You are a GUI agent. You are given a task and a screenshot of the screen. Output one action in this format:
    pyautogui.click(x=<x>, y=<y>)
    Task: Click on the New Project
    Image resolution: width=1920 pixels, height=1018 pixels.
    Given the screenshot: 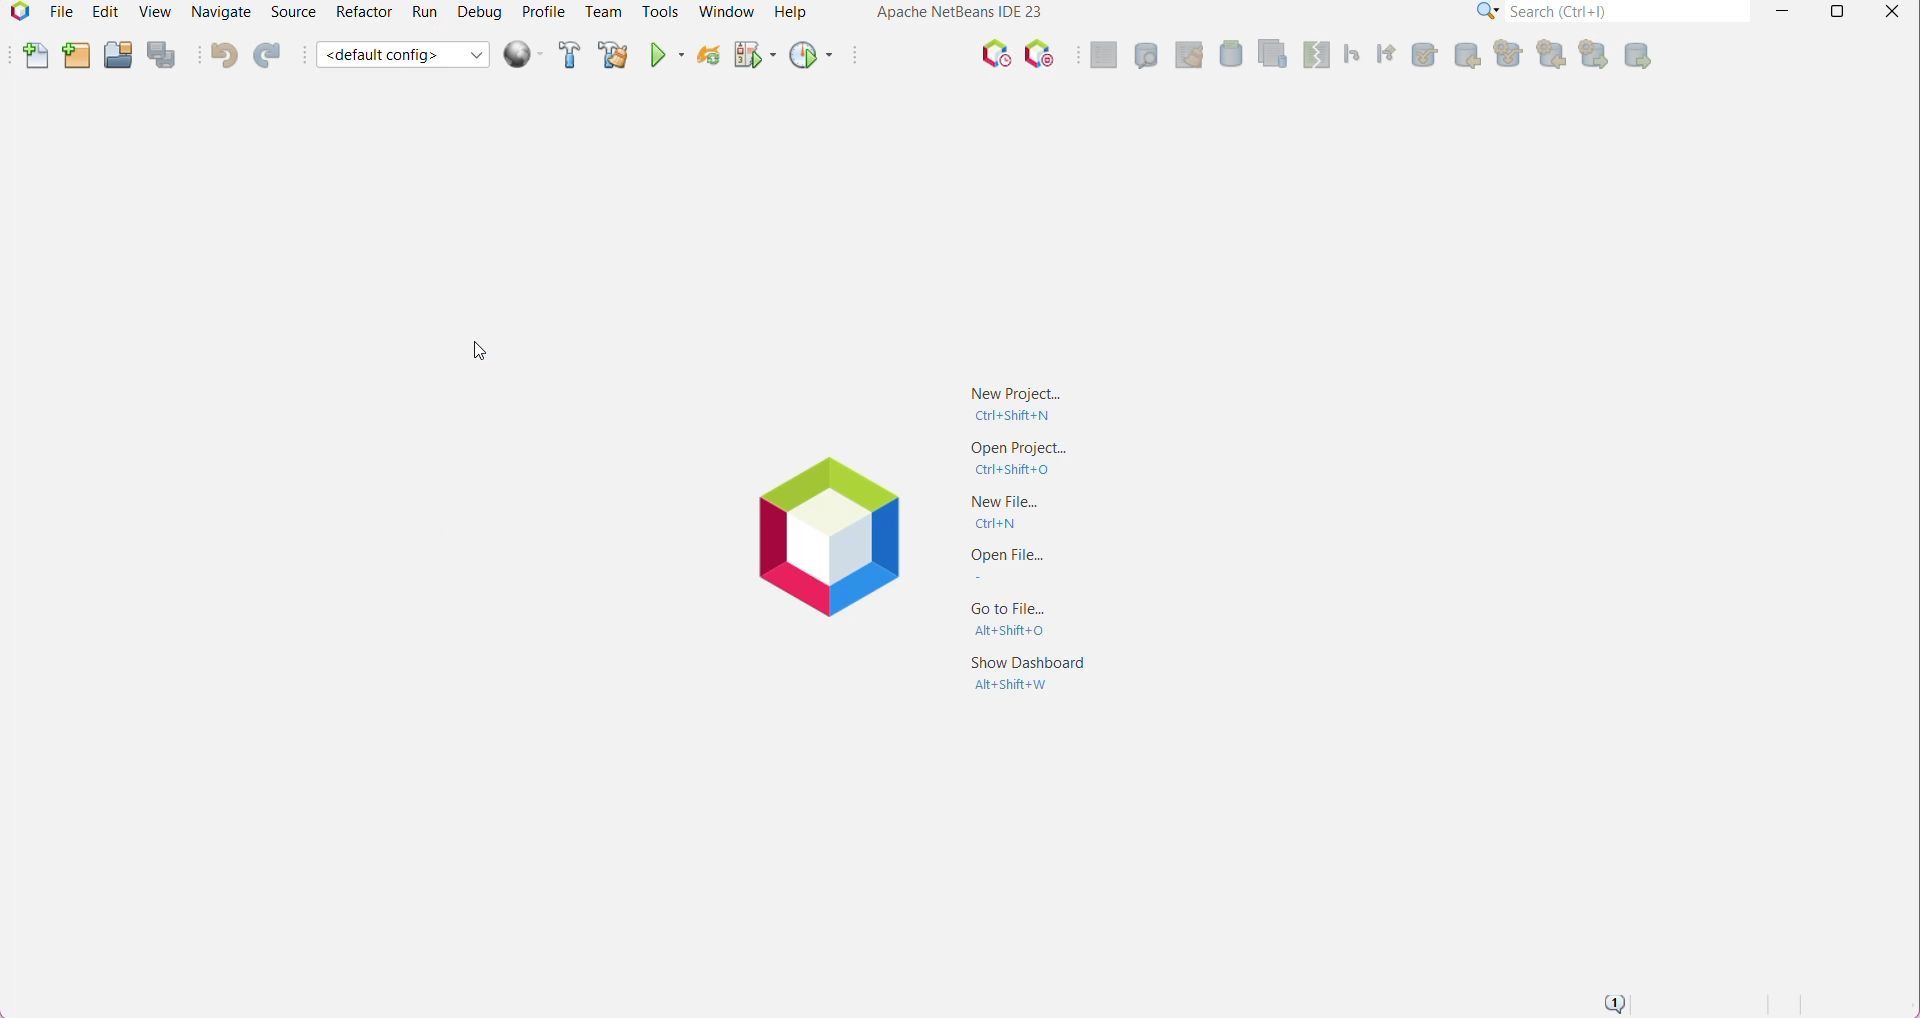 What is the action you would take?
    pyautogui.click(x=75, y=57)
    